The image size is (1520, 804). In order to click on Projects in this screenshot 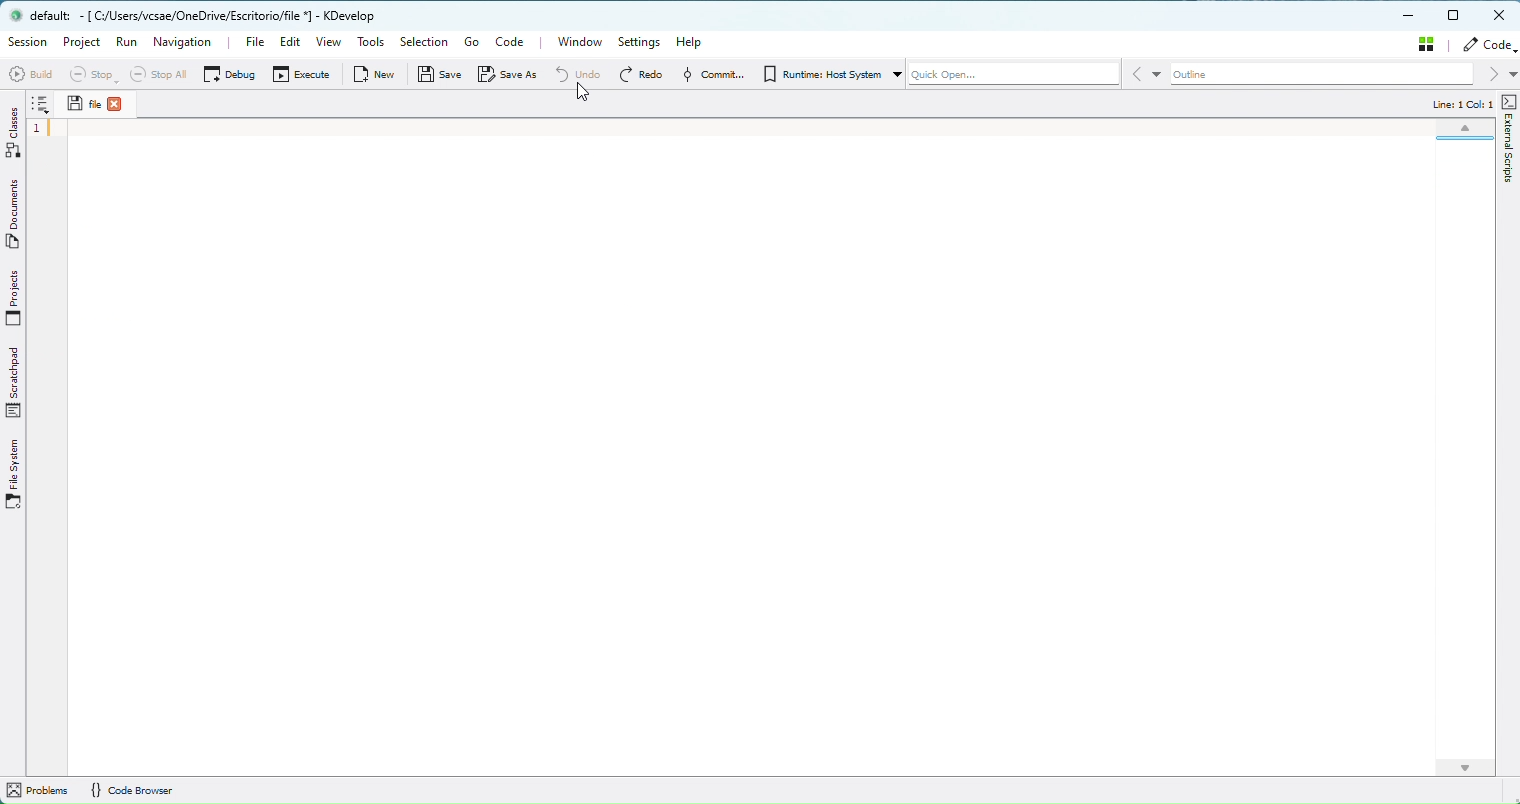, I will do `click(17, 293)`.